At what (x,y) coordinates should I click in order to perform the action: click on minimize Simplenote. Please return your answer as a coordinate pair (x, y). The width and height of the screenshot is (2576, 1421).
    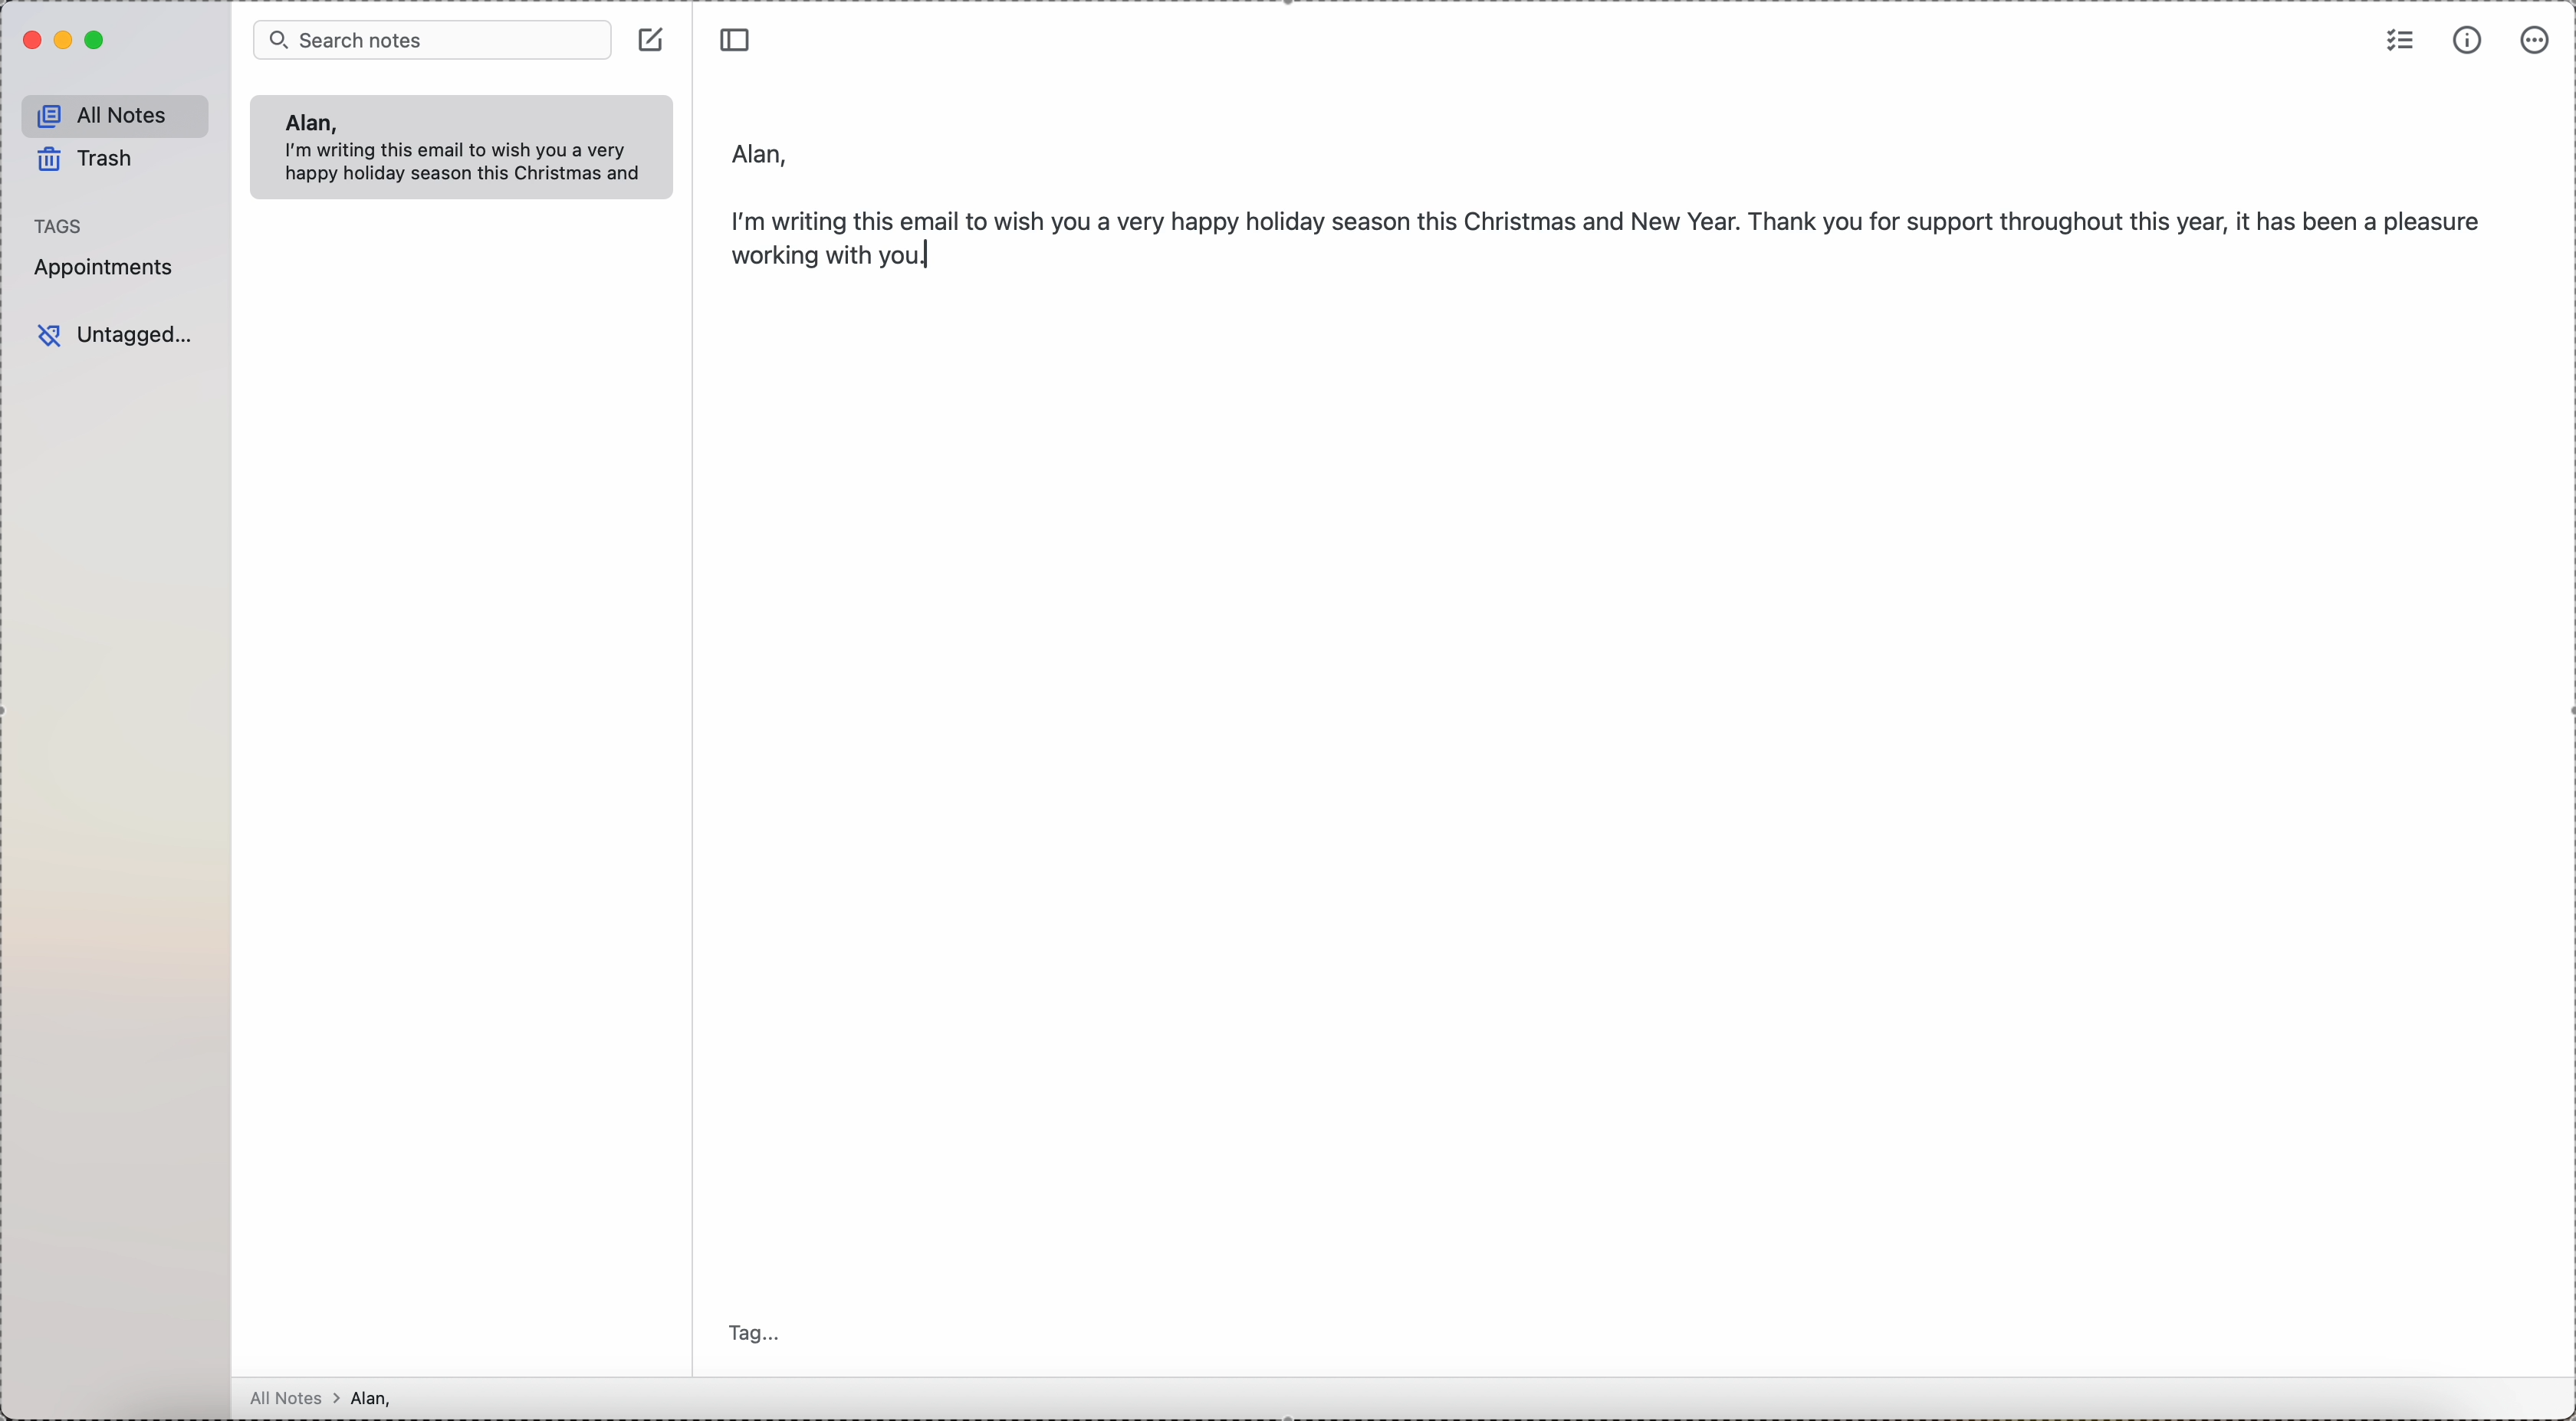
    Looking at the image, I should click on (66, 40).